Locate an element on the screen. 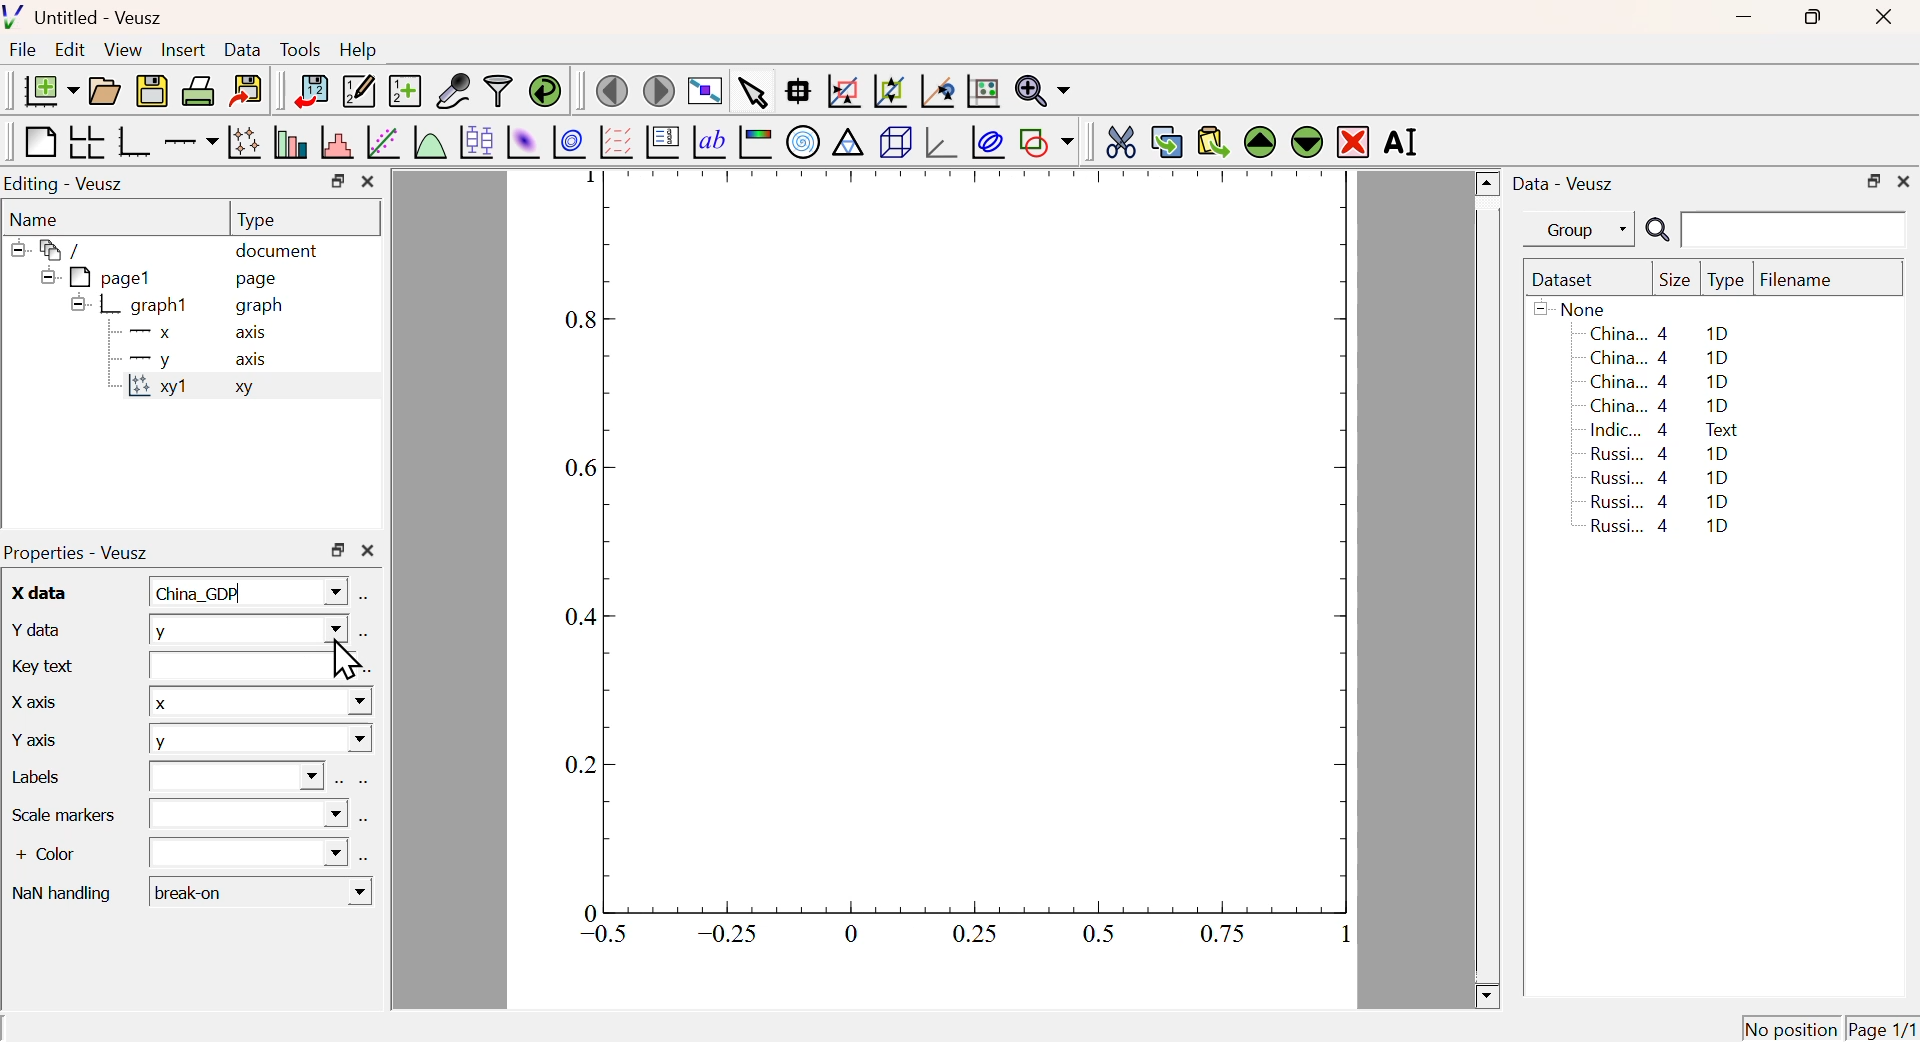 This screenshot has width=1920, height=1042. 3D graph is located at coordinates (943, 144).